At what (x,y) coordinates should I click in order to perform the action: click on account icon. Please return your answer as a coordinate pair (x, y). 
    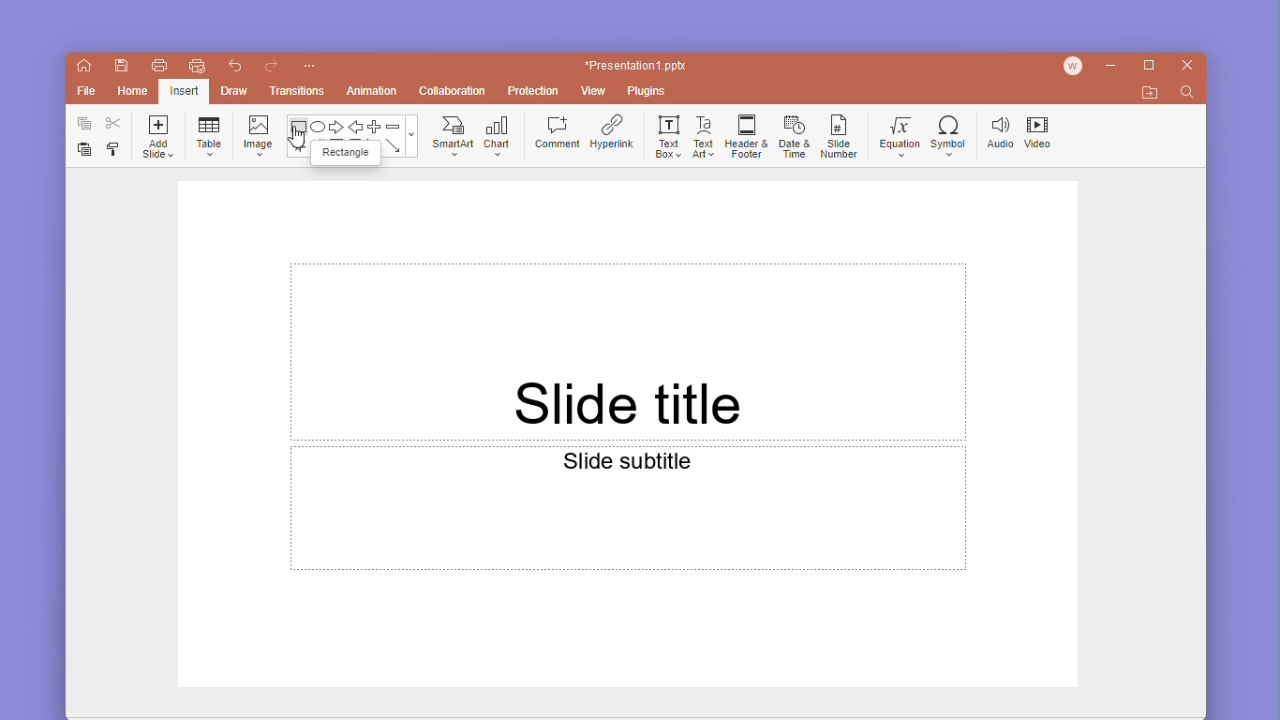
    Looking at the image, I should click on (1075, 67).